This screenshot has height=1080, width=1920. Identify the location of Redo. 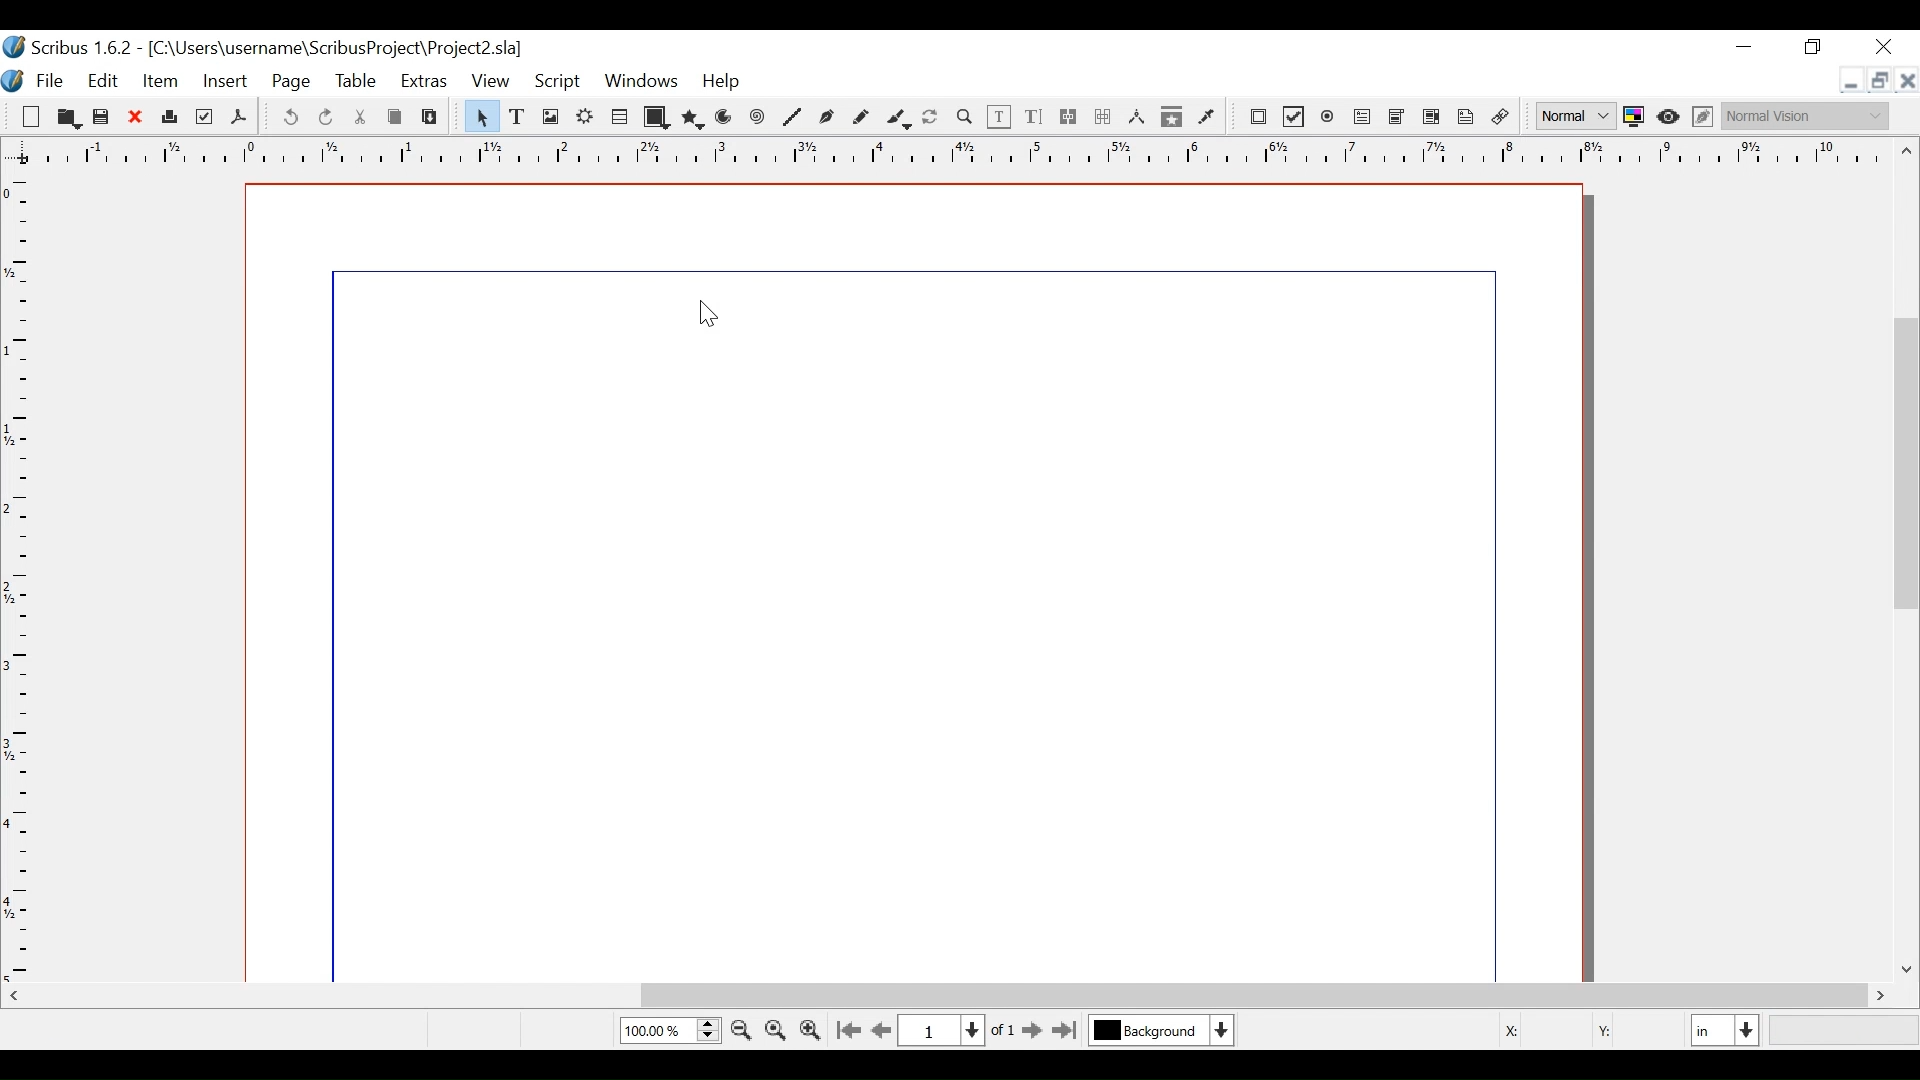
(325, 116).